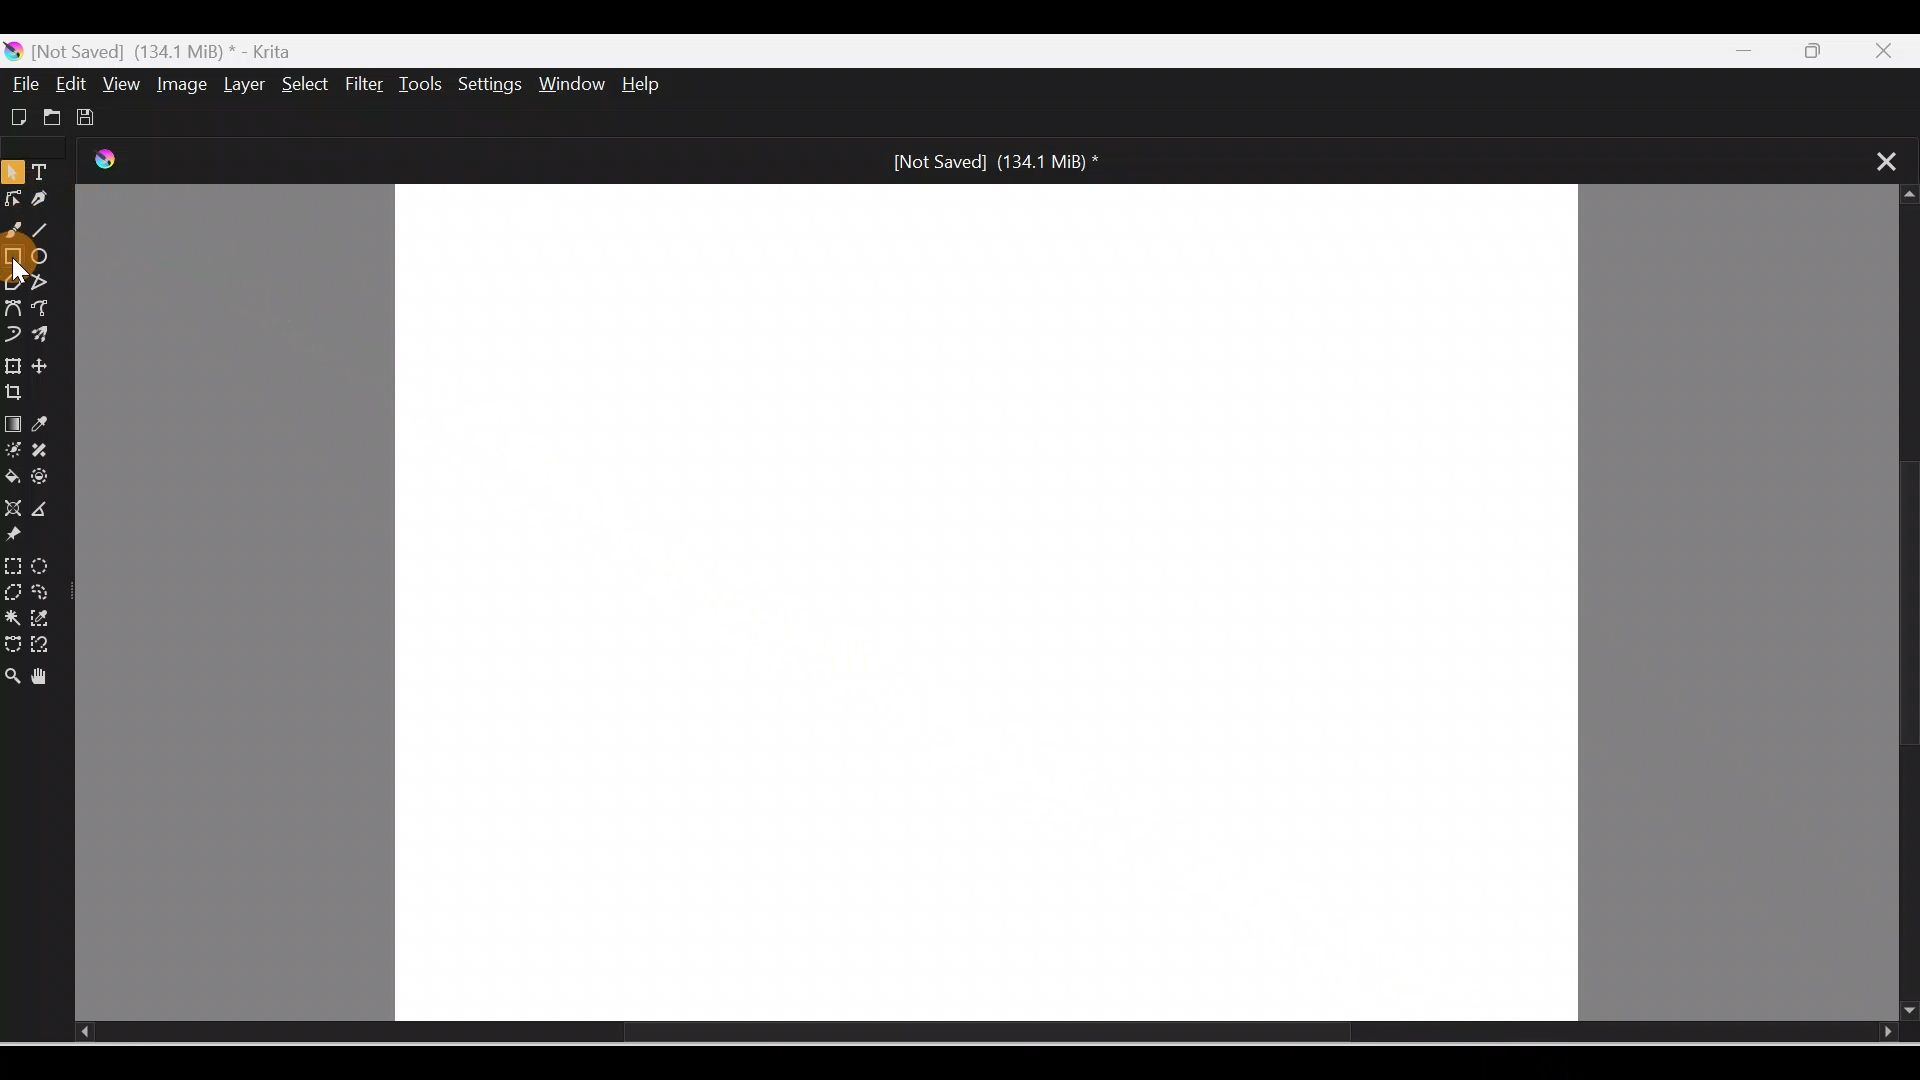 The height and width of the screenshot is (1080, 1920). Describe the element at coordinates (424, 84) in the screenshot. I see `Tools` at that location.